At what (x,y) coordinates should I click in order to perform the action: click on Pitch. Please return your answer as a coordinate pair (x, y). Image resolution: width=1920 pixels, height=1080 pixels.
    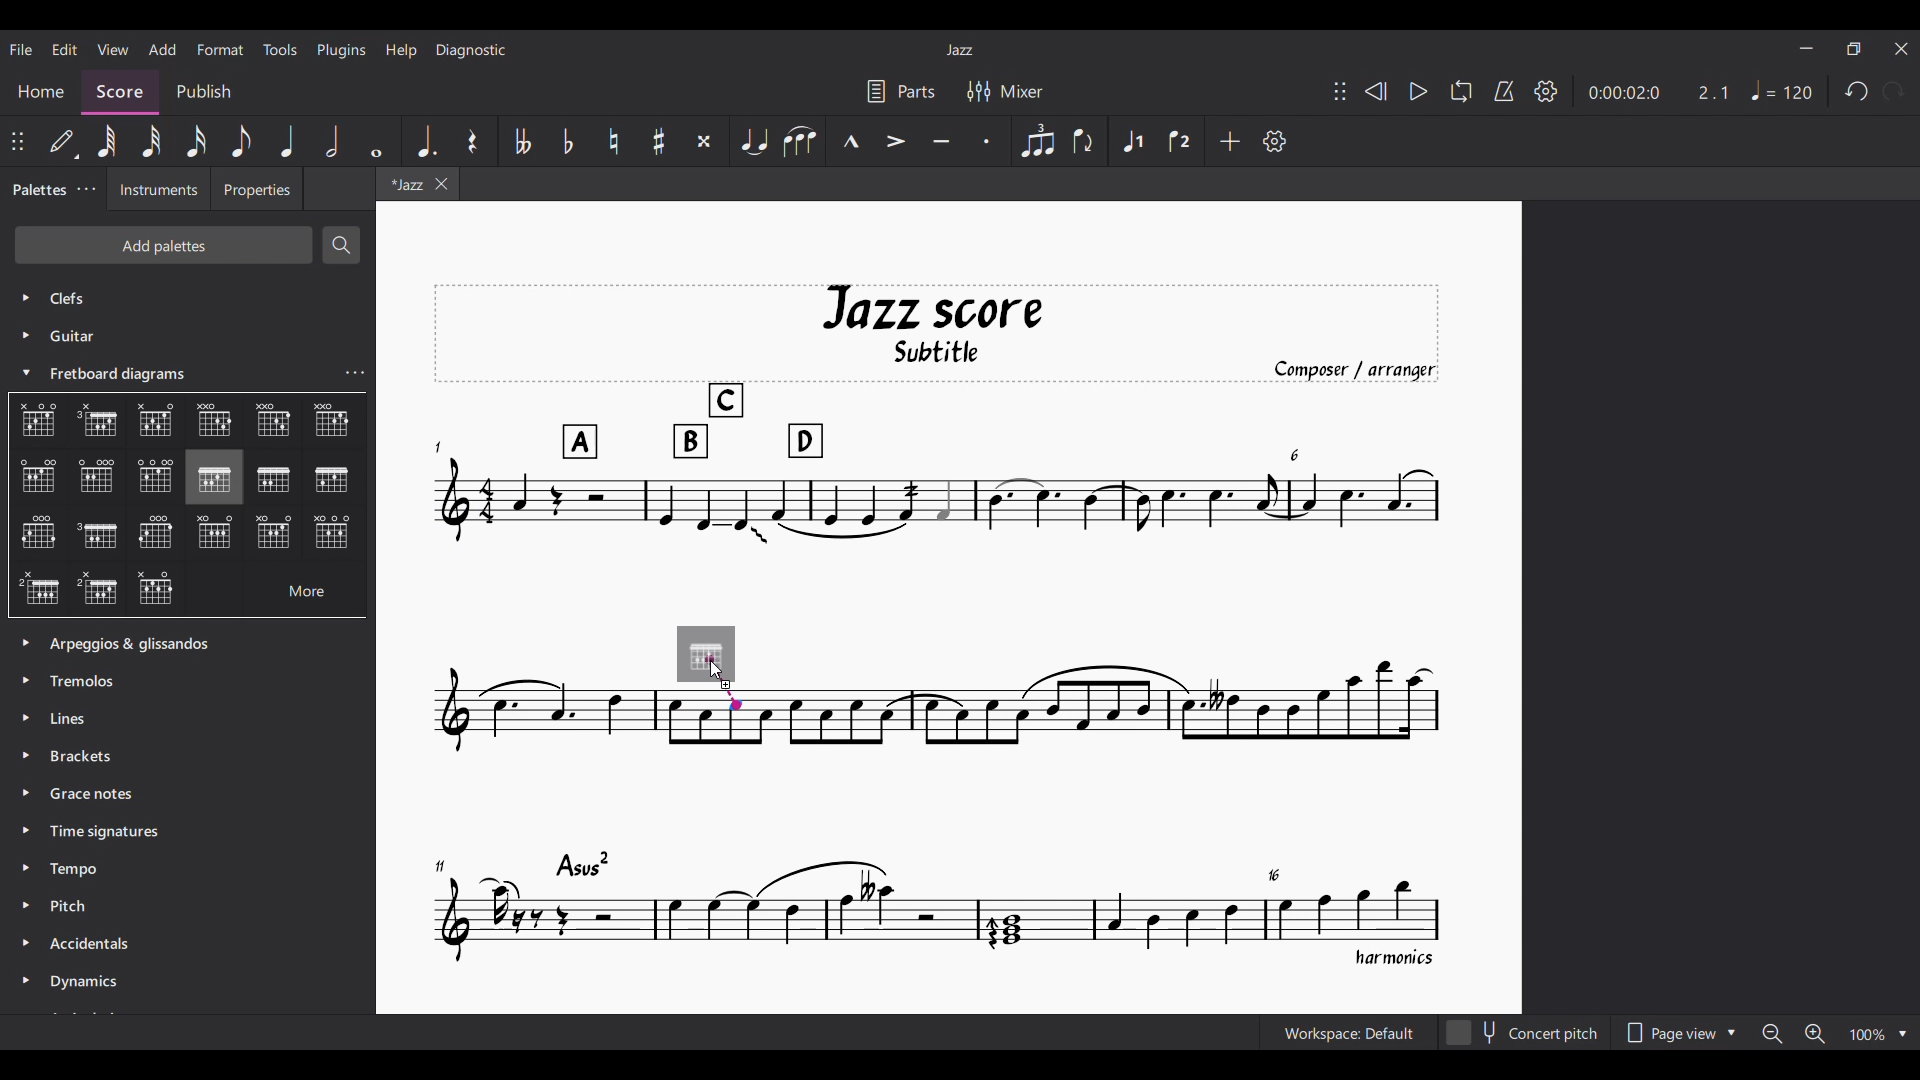
    Looking at the image, I should click on (84, 908).